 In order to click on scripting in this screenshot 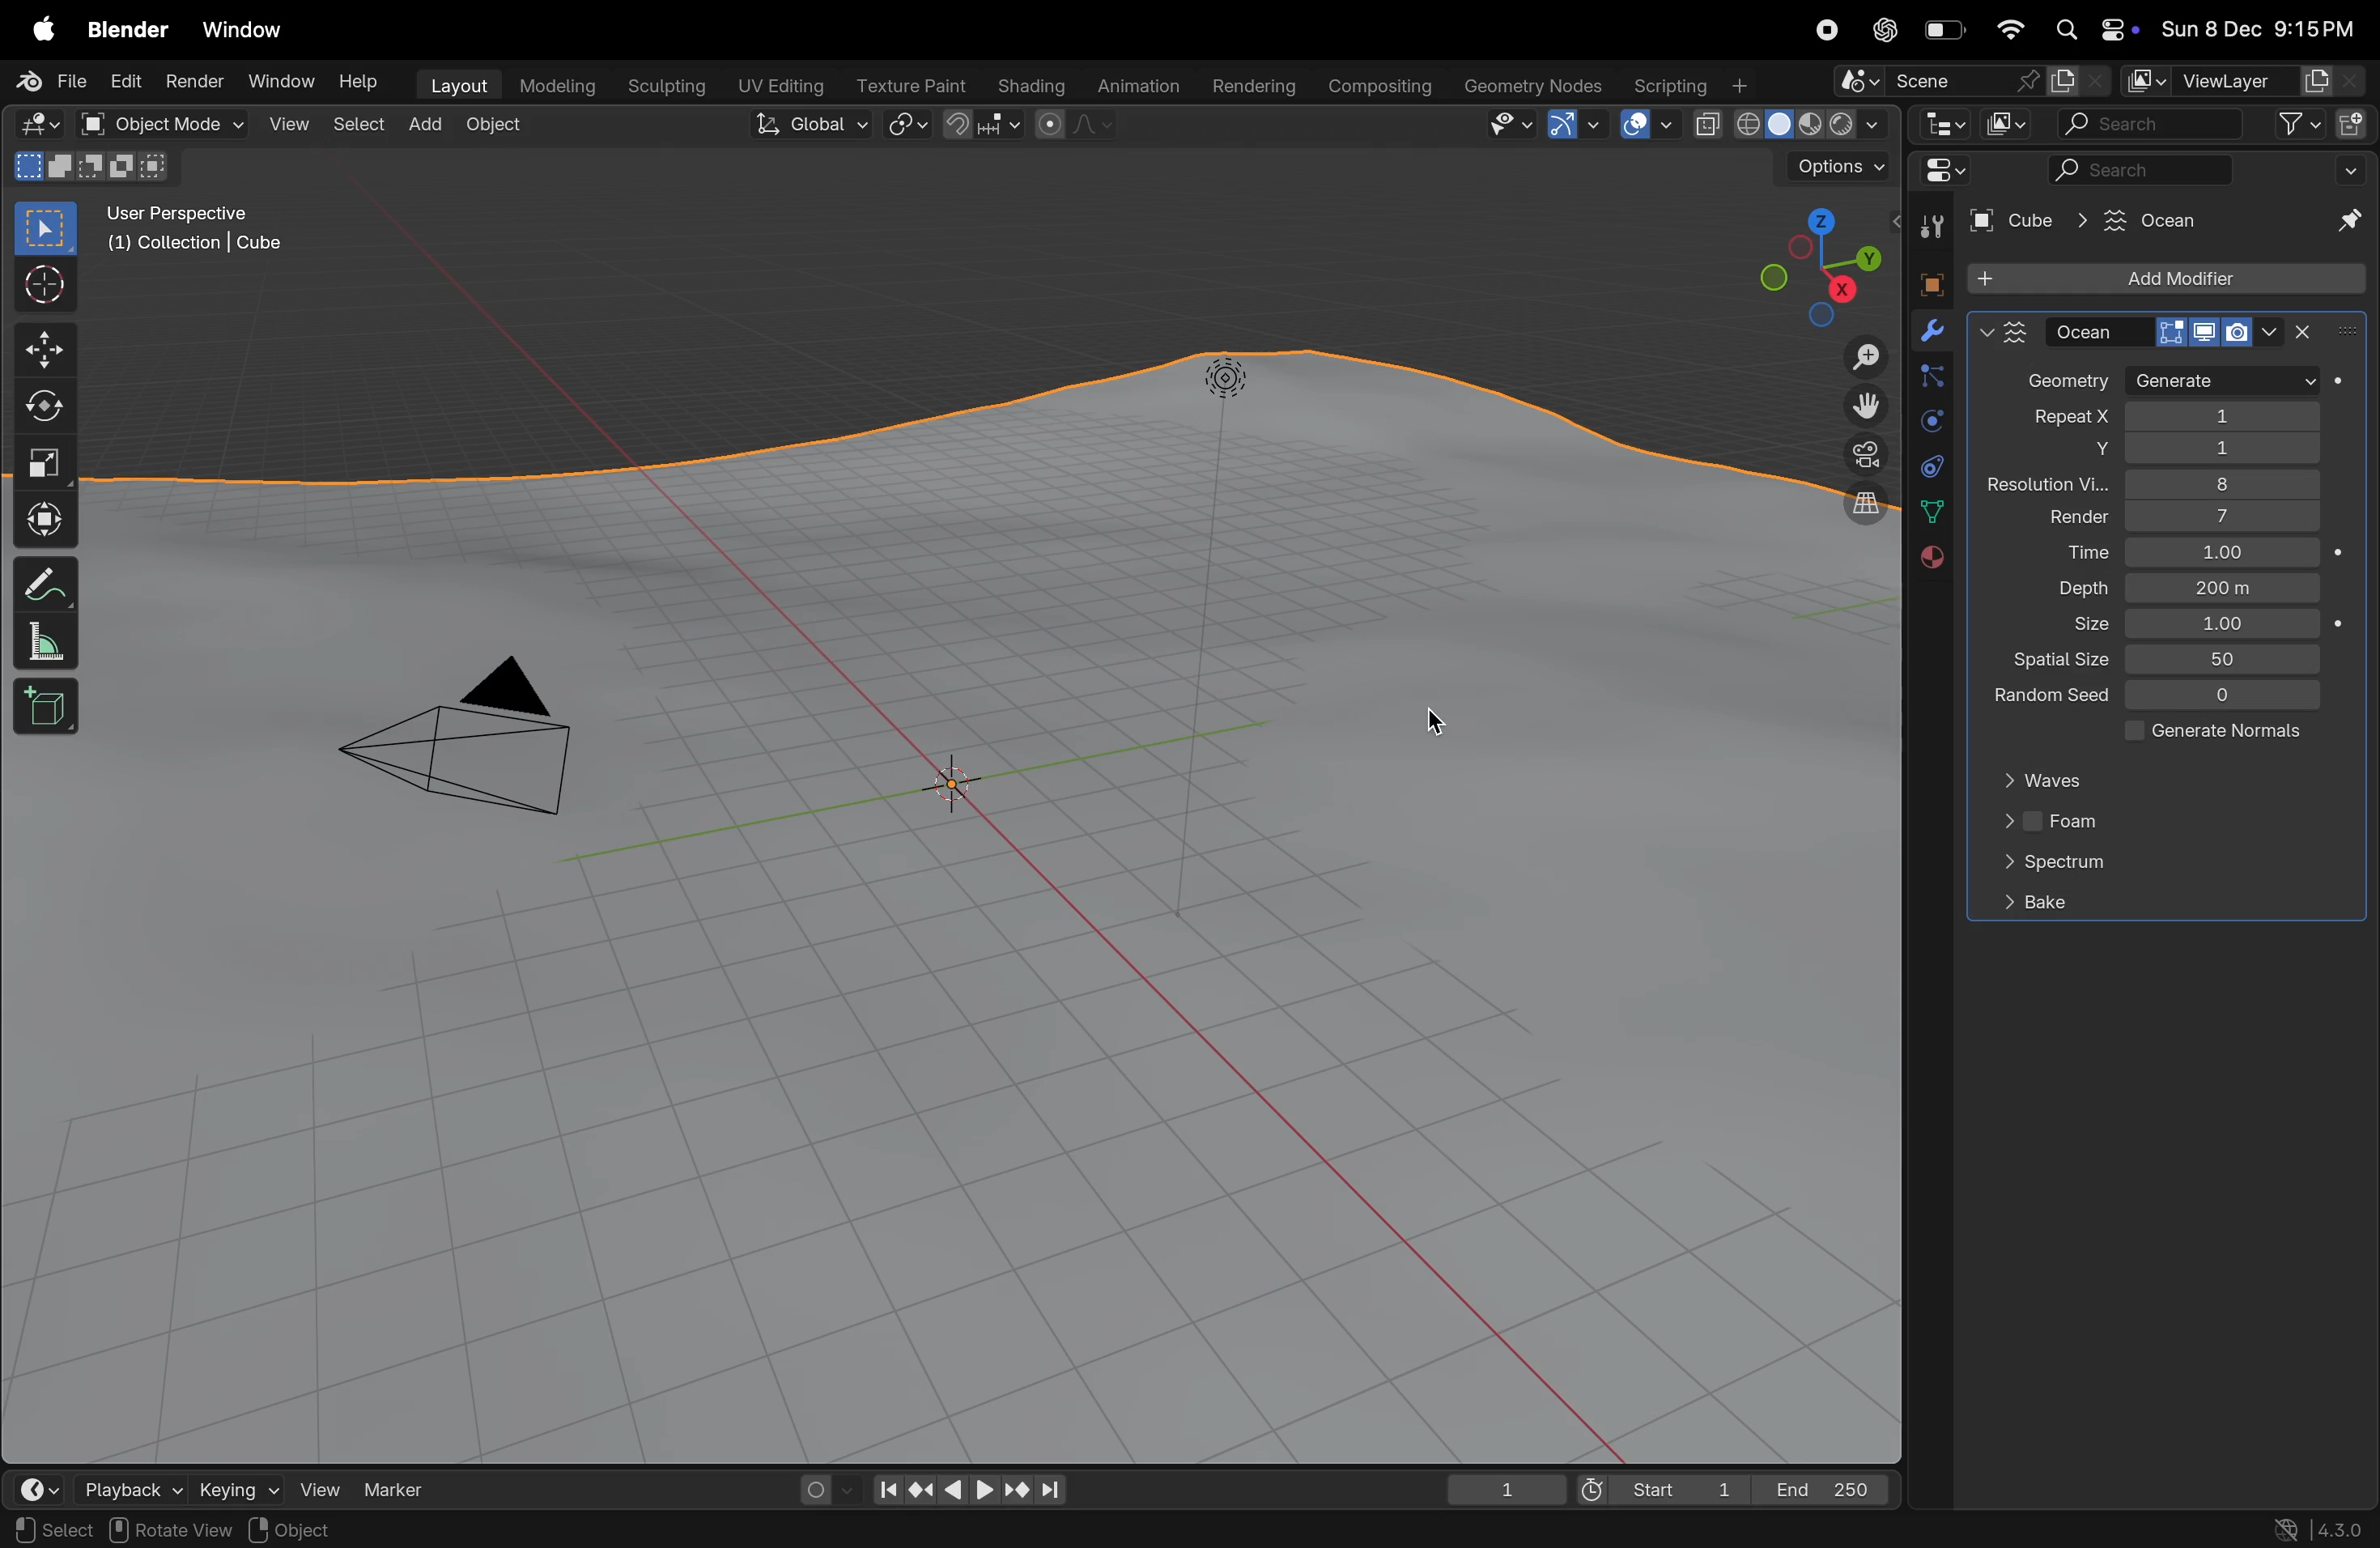, I will do `click(1687, 86)`.